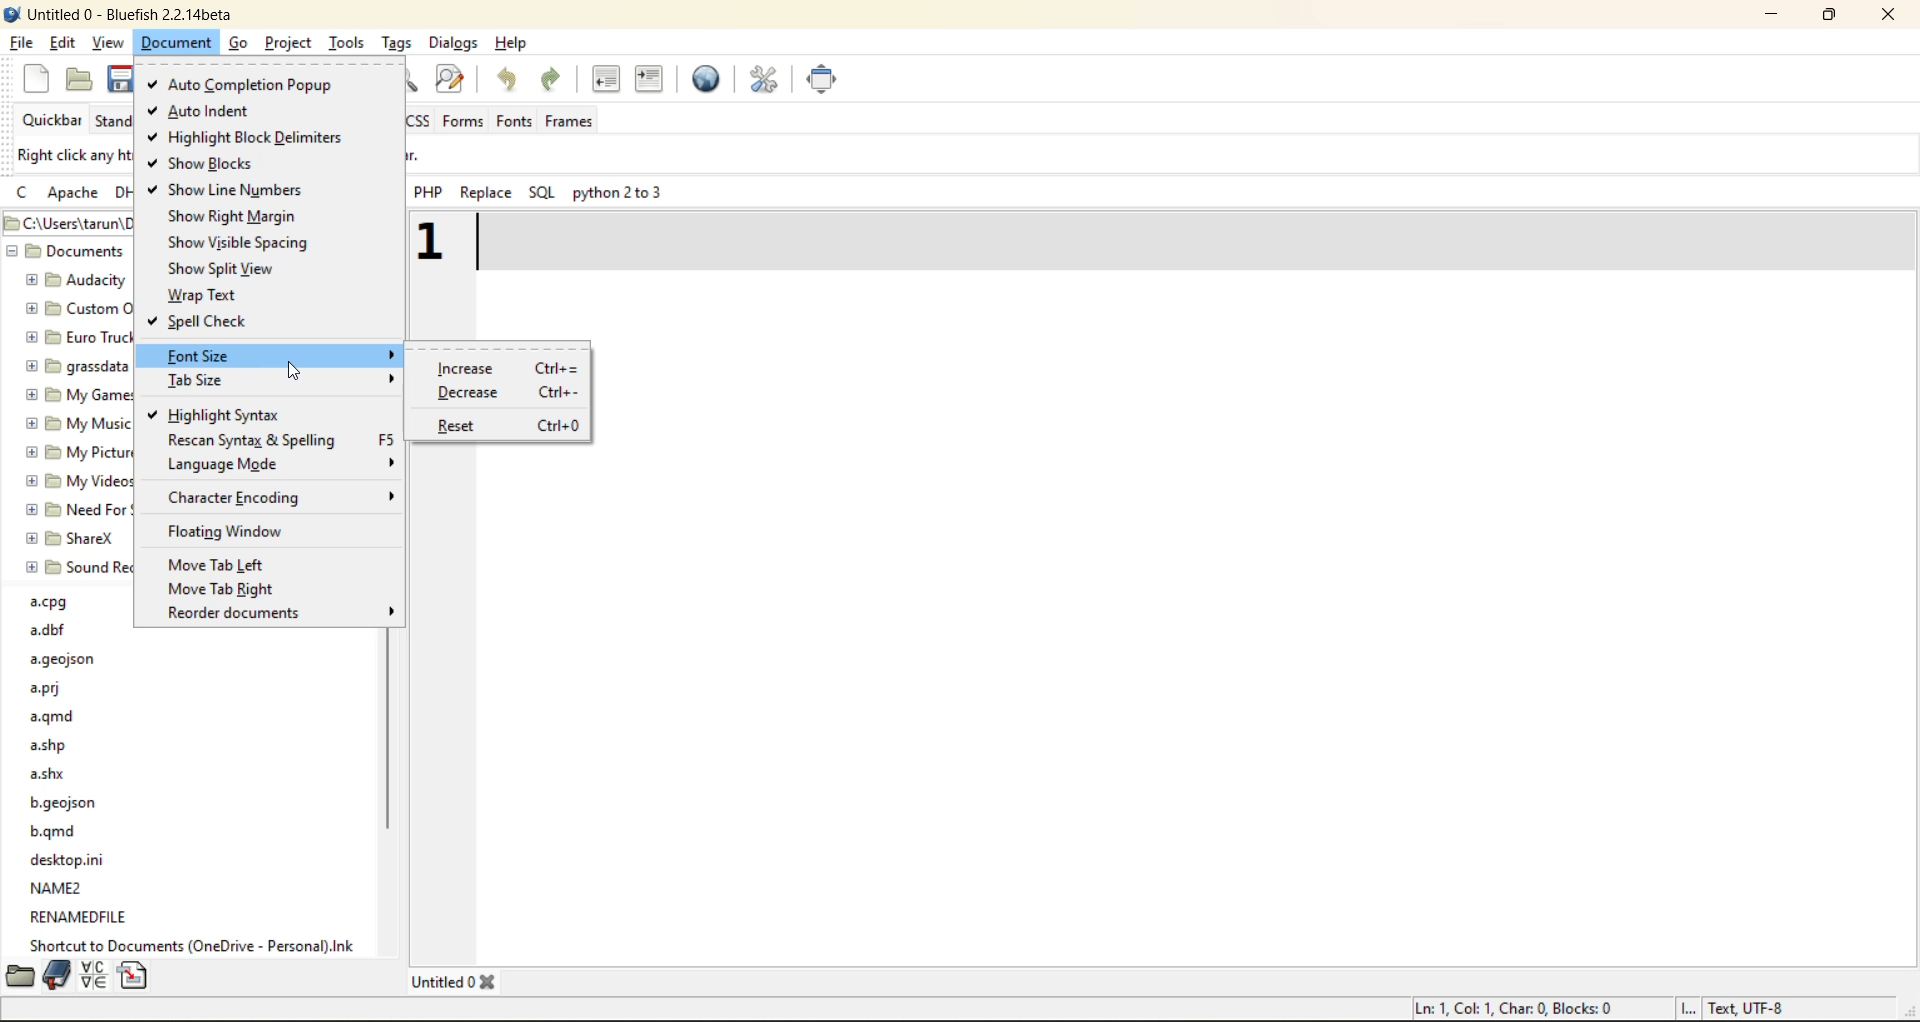 Image resolution: width=1920 pixels, height=1022 pixels. What do you see at coordinates (78, 308) in the screenshot?
I see `custom office templates` at bounding box center [78, 308].